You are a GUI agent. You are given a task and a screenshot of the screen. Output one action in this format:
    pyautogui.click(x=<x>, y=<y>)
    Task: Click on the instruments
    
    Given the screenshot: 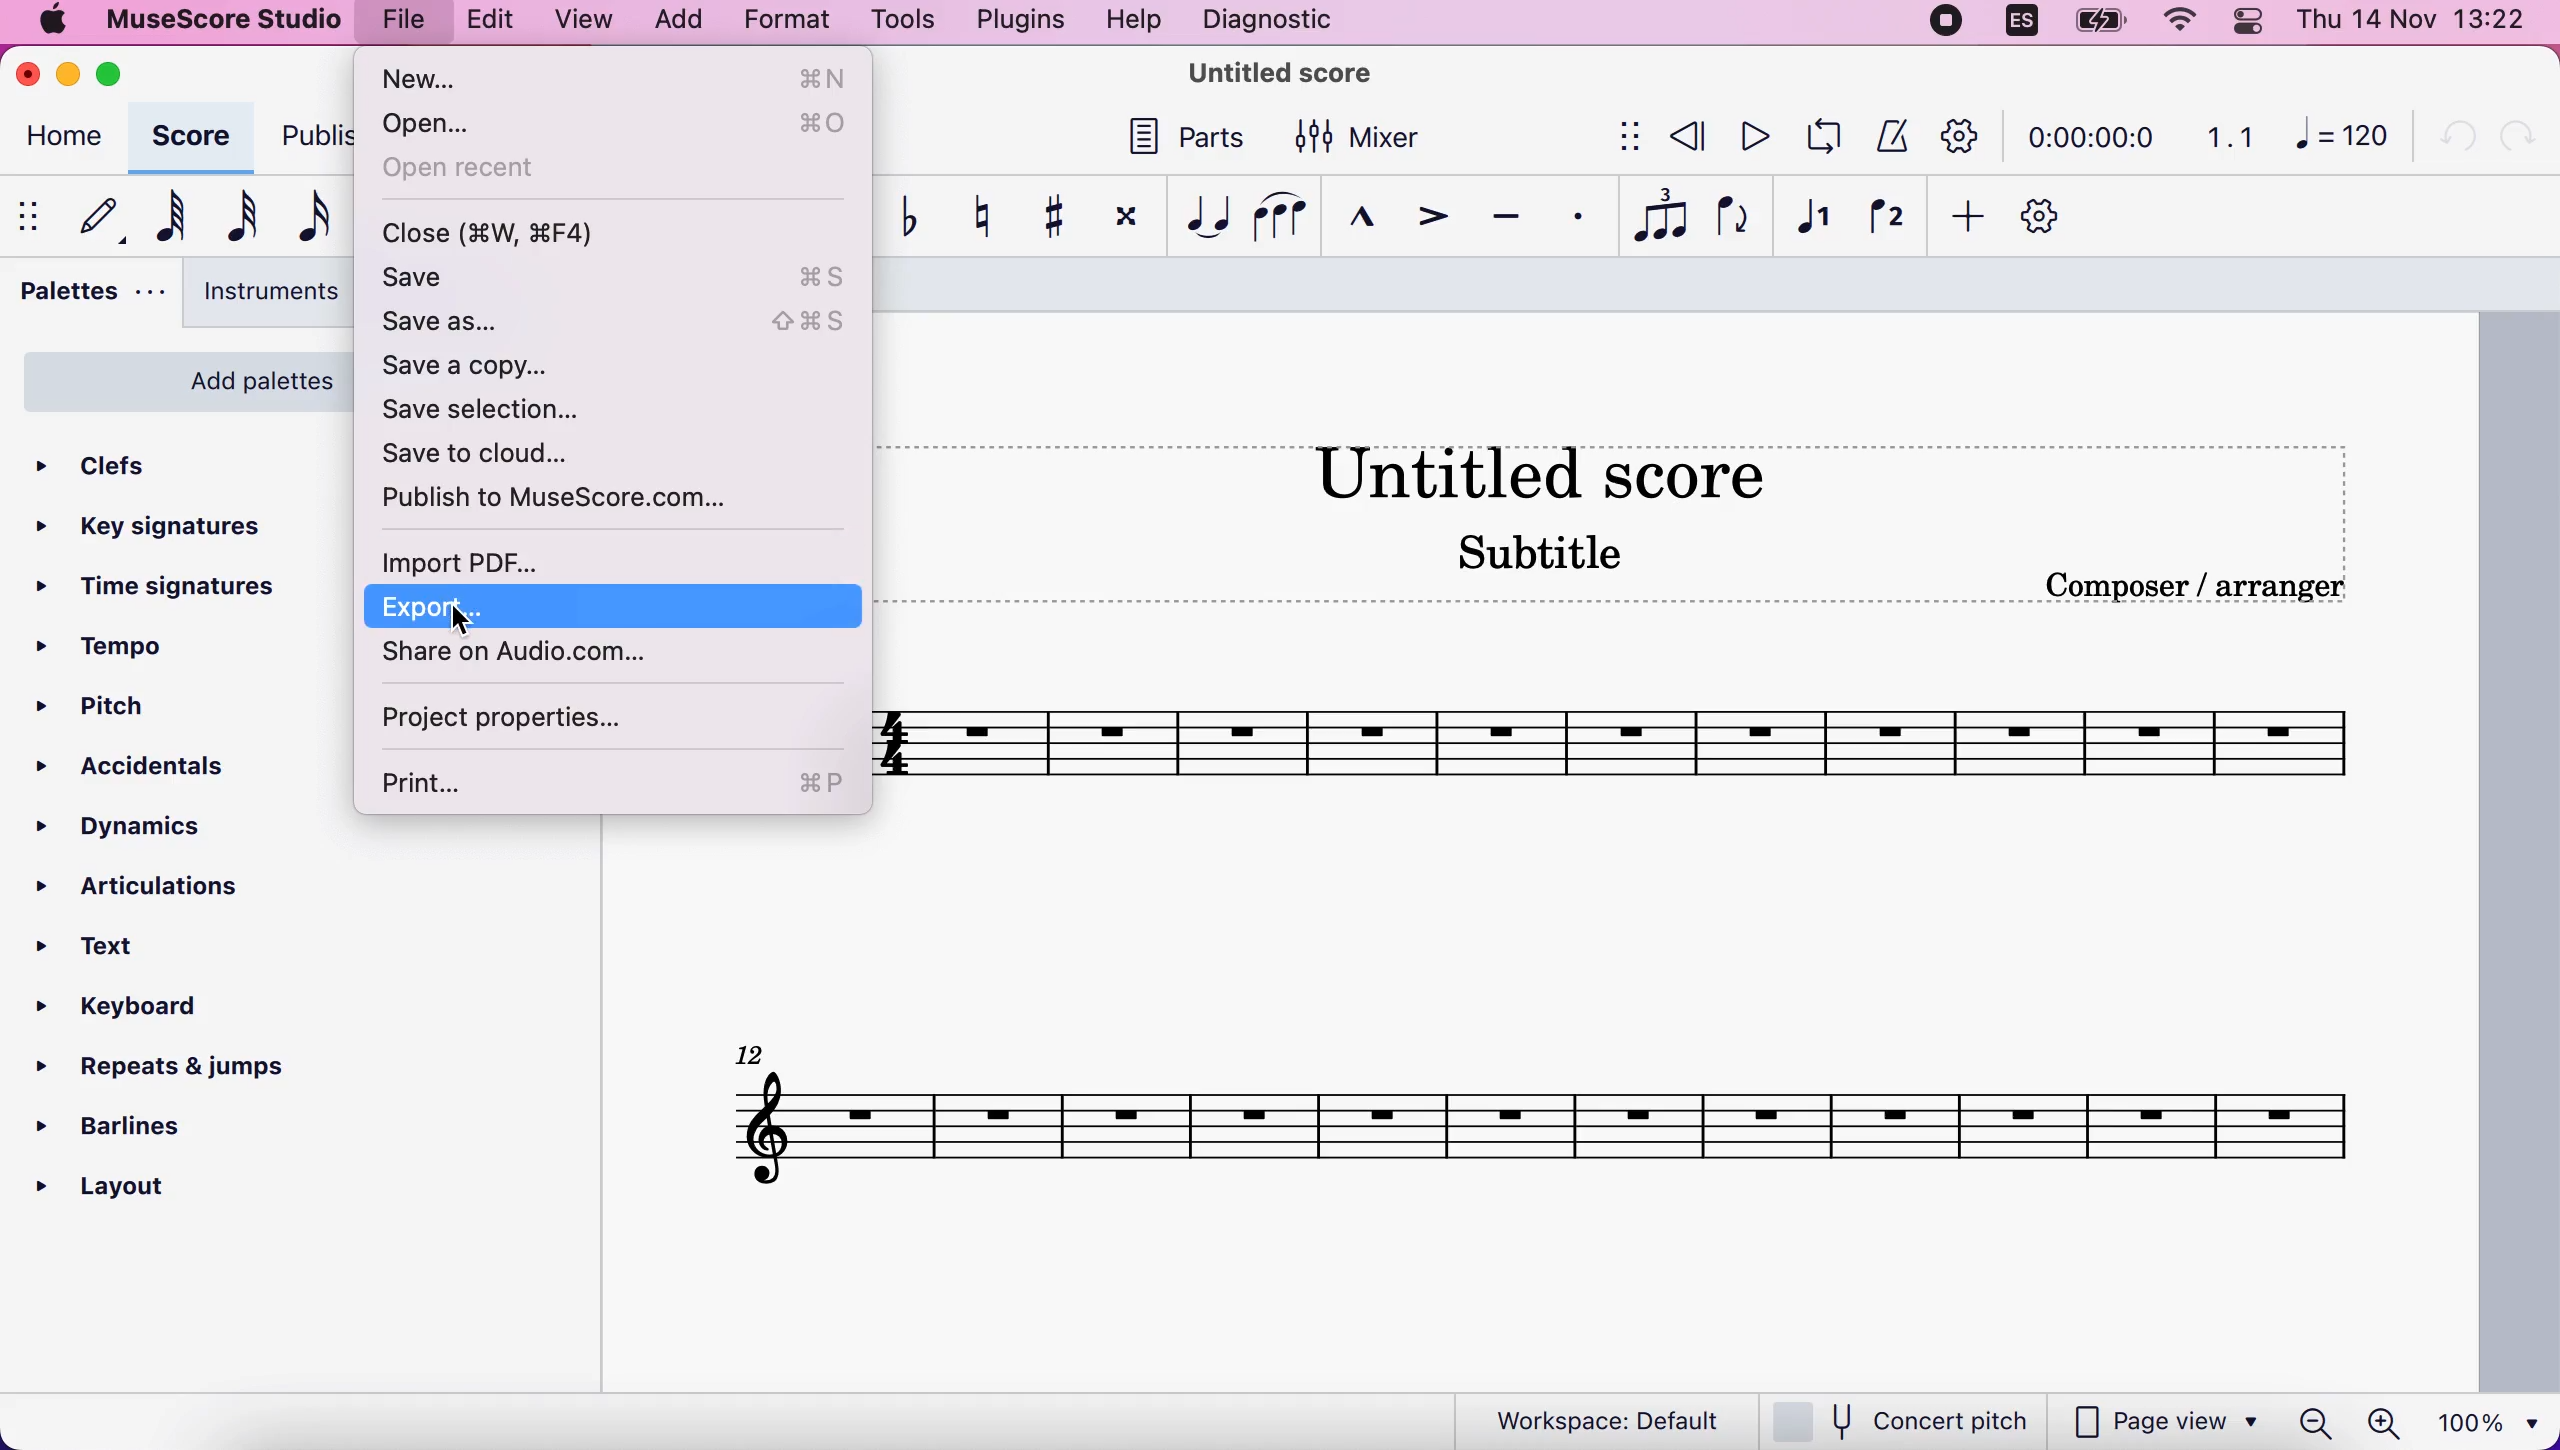 What is the action you would take?
    pyautogui.click(x=262, y=293)
    